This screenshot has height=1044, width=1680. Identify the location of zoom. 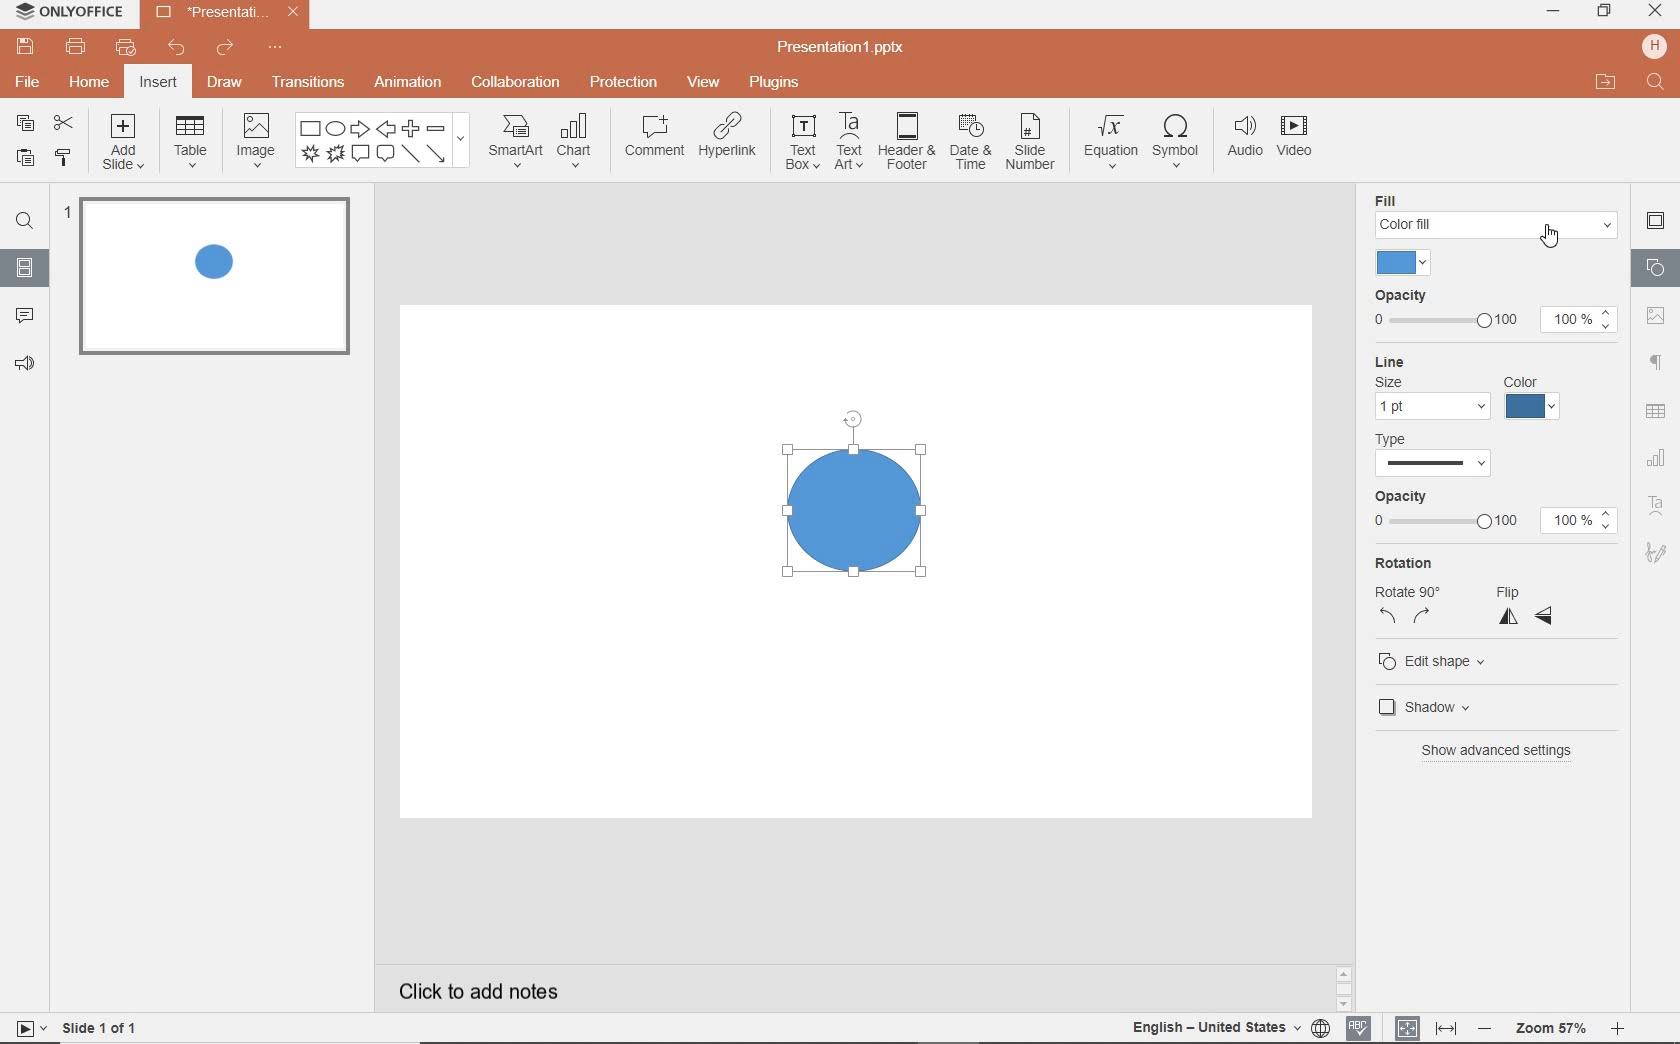
(1551, 1029).